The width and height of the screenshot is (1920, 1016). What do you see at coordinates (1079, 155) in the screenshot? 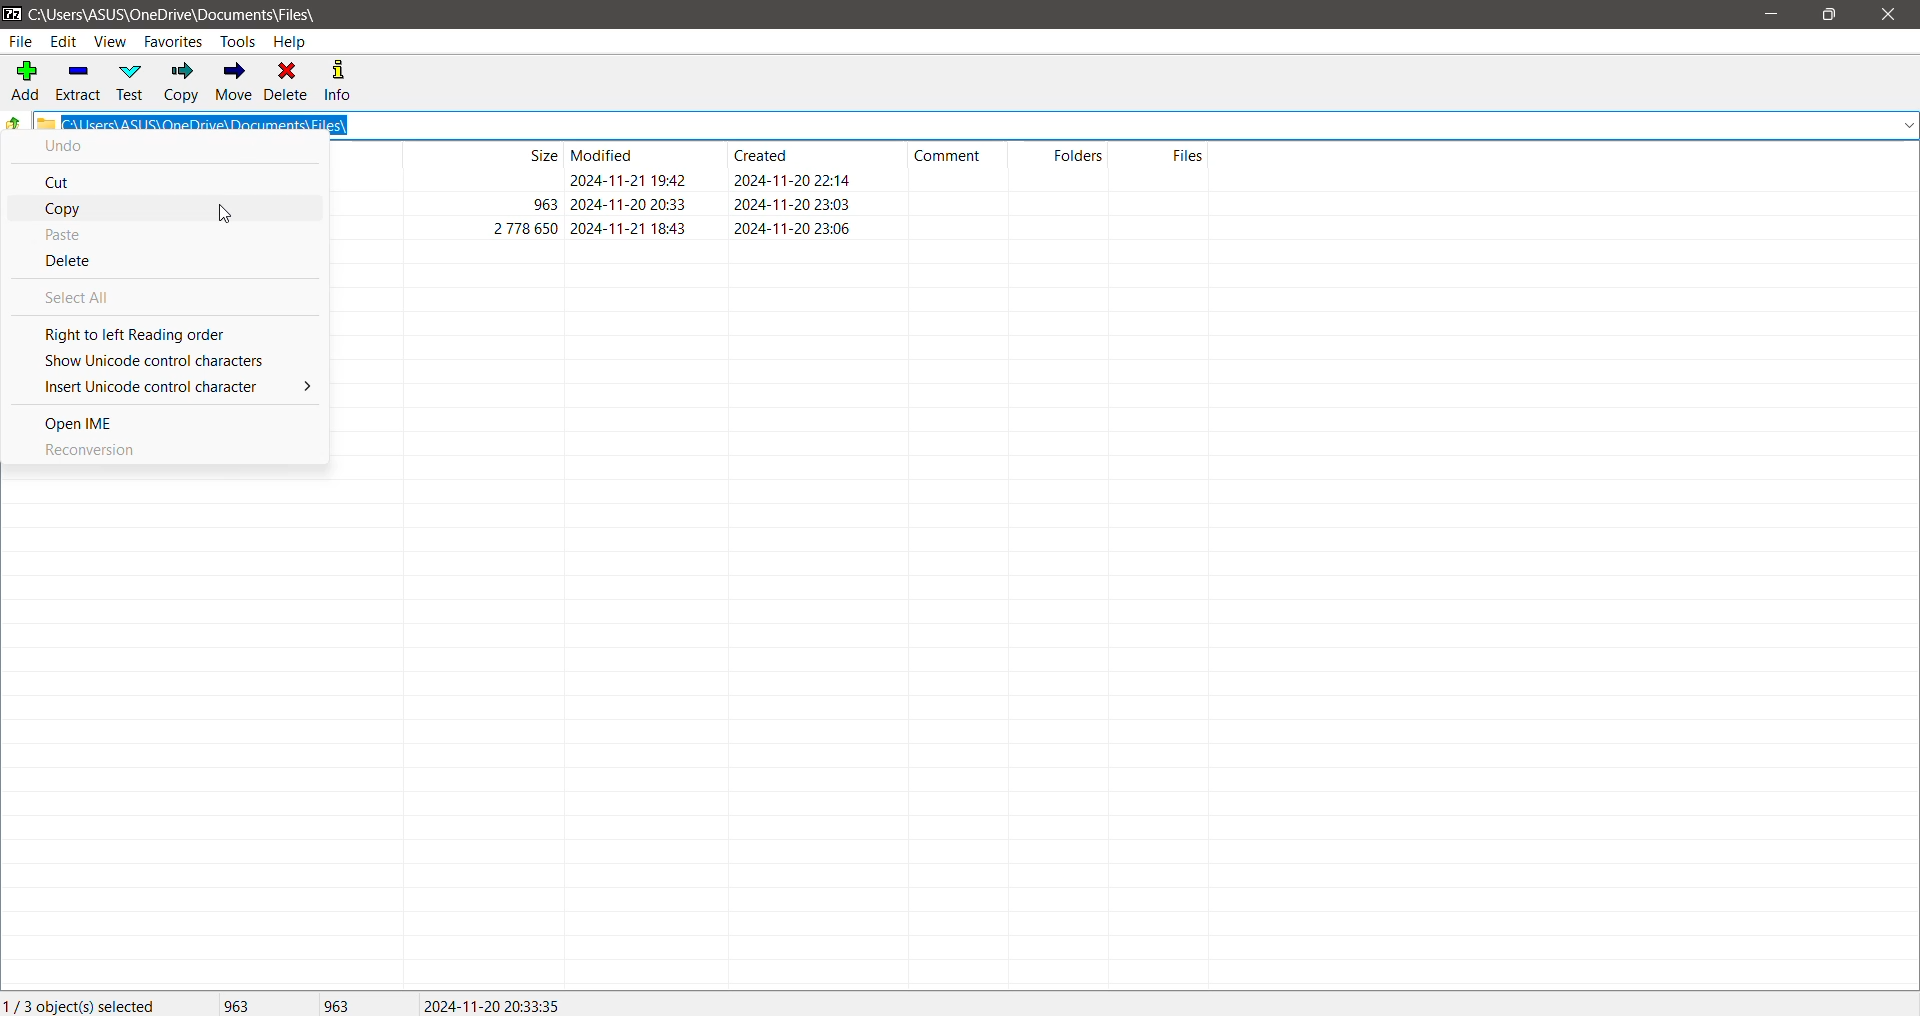
I see `folders` at bounding box center [1079, 155].